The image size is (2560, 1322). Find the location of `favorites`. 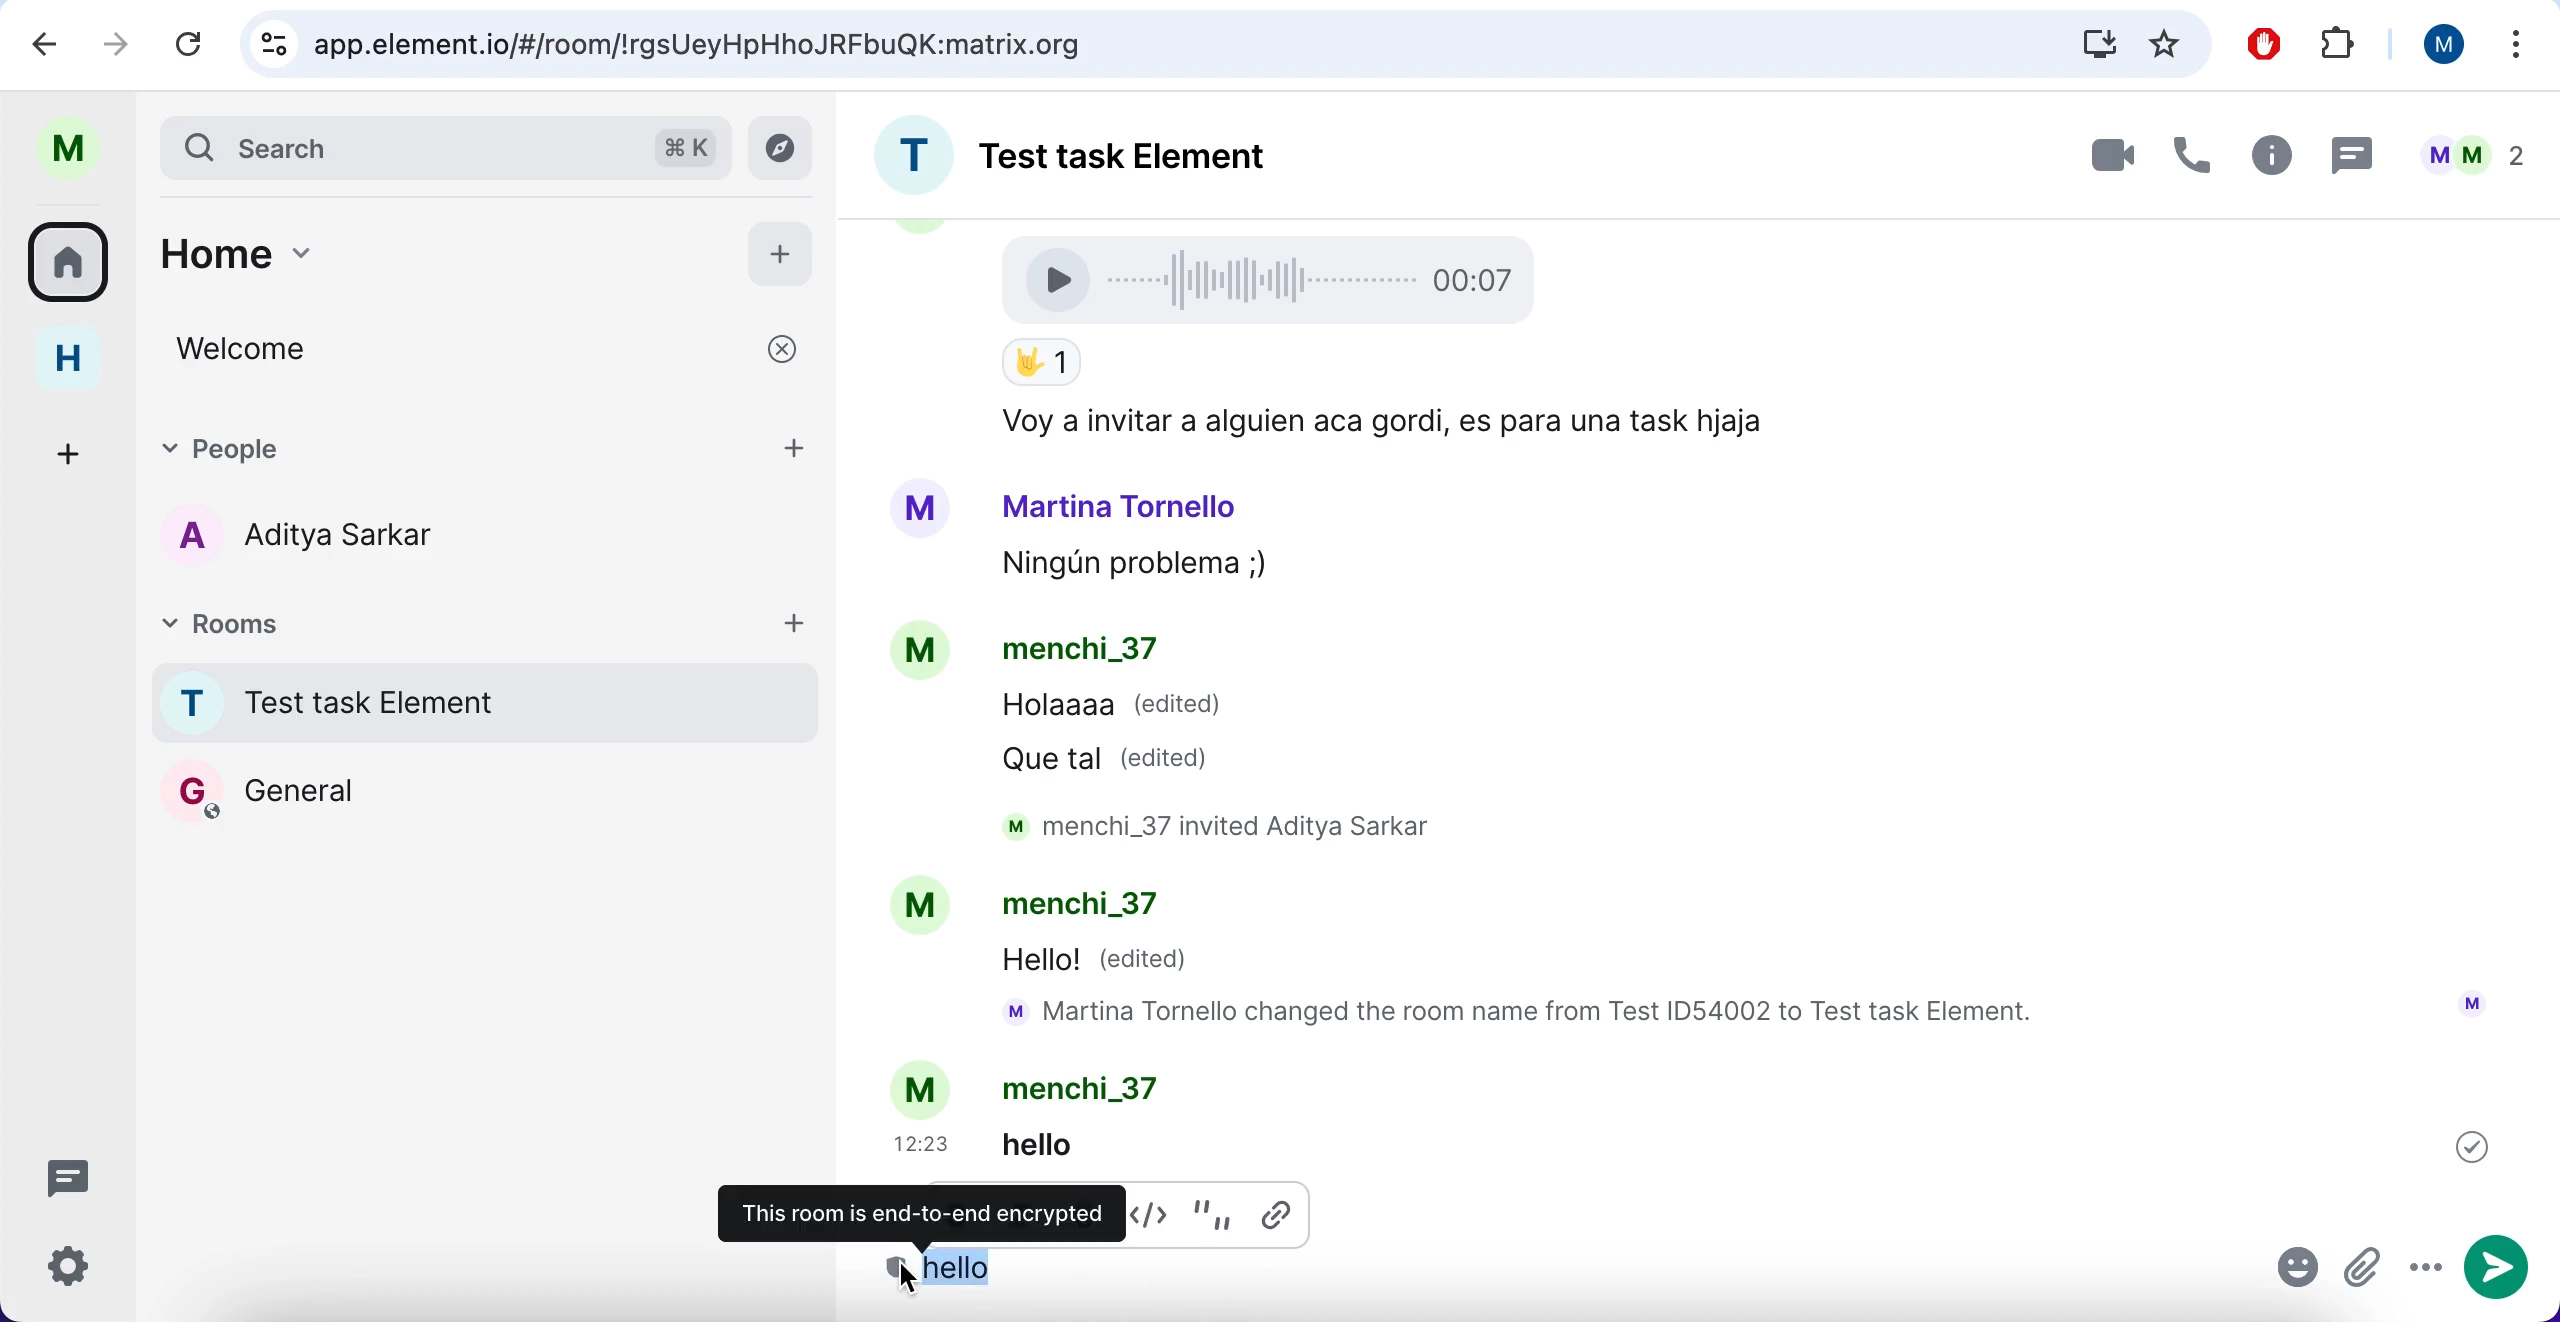

favorites is located at coordinates (2165, 46).